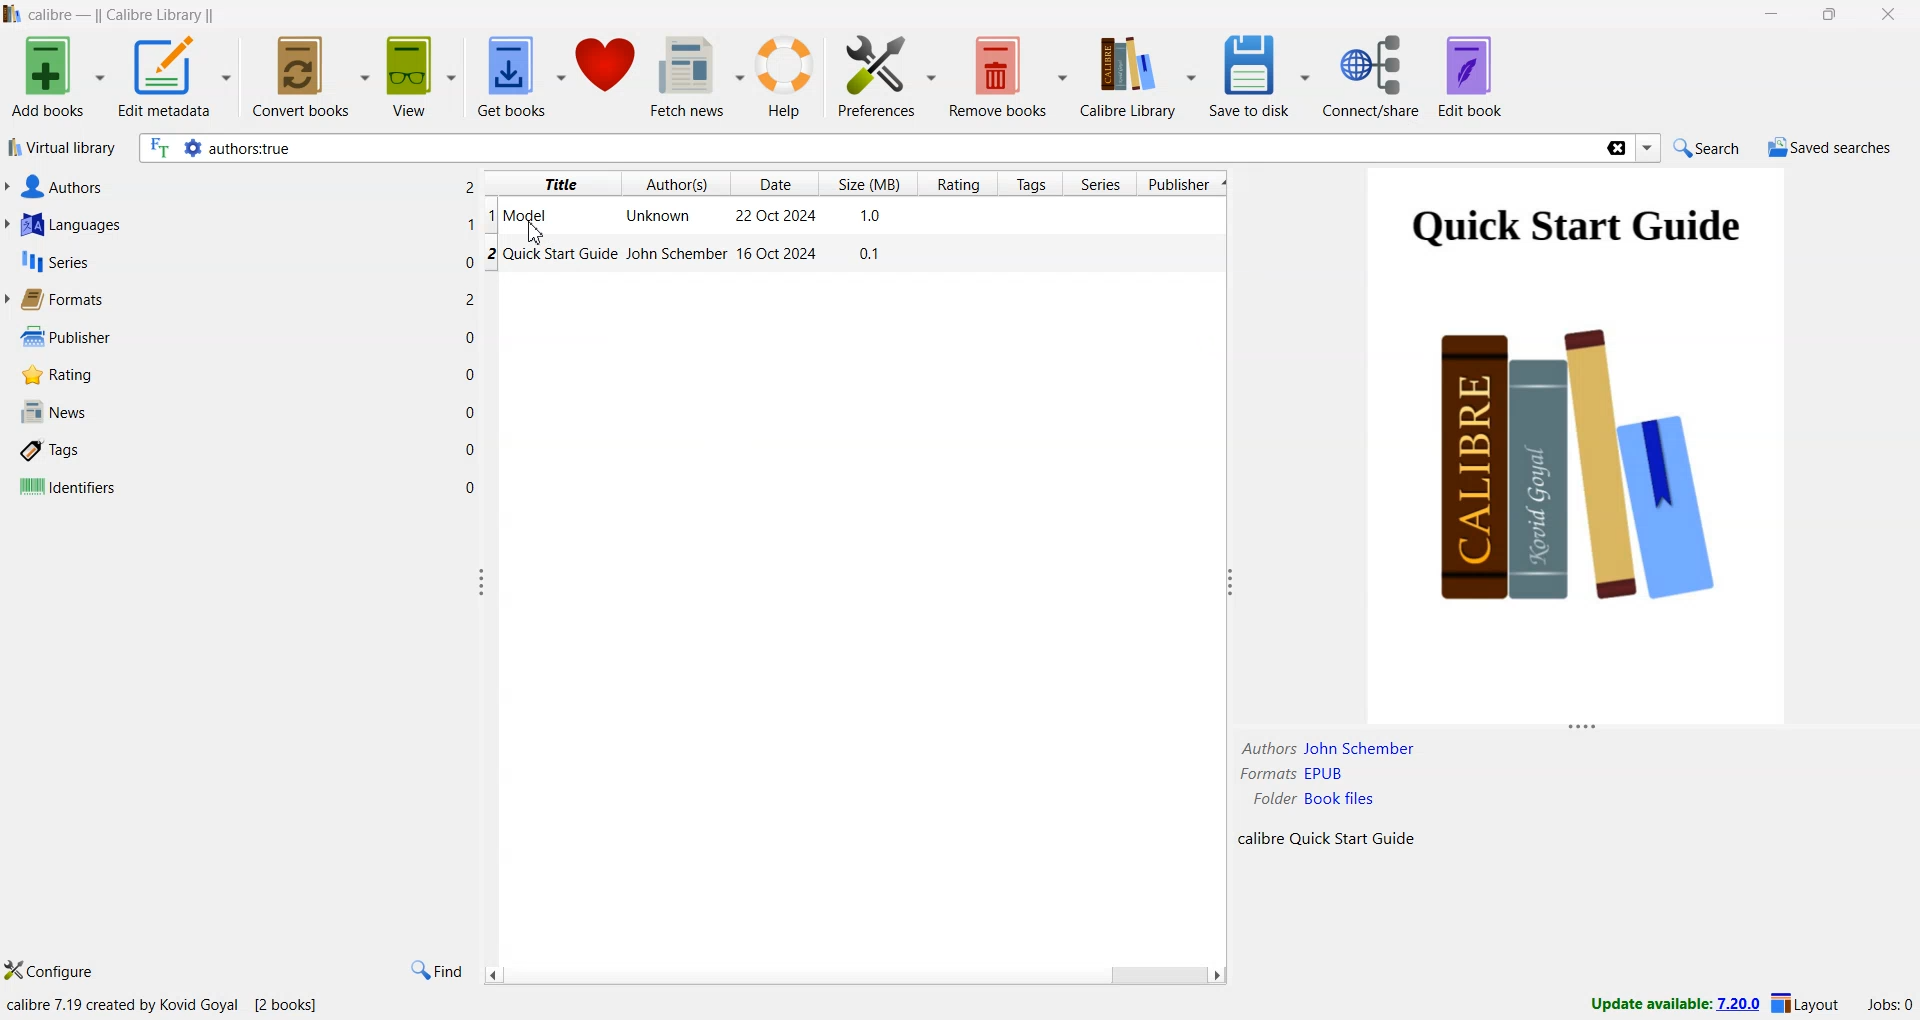  What do you see at coordinates (1294, 774) in the screenshot?
I see `format` at bounding box center [1294, 774].